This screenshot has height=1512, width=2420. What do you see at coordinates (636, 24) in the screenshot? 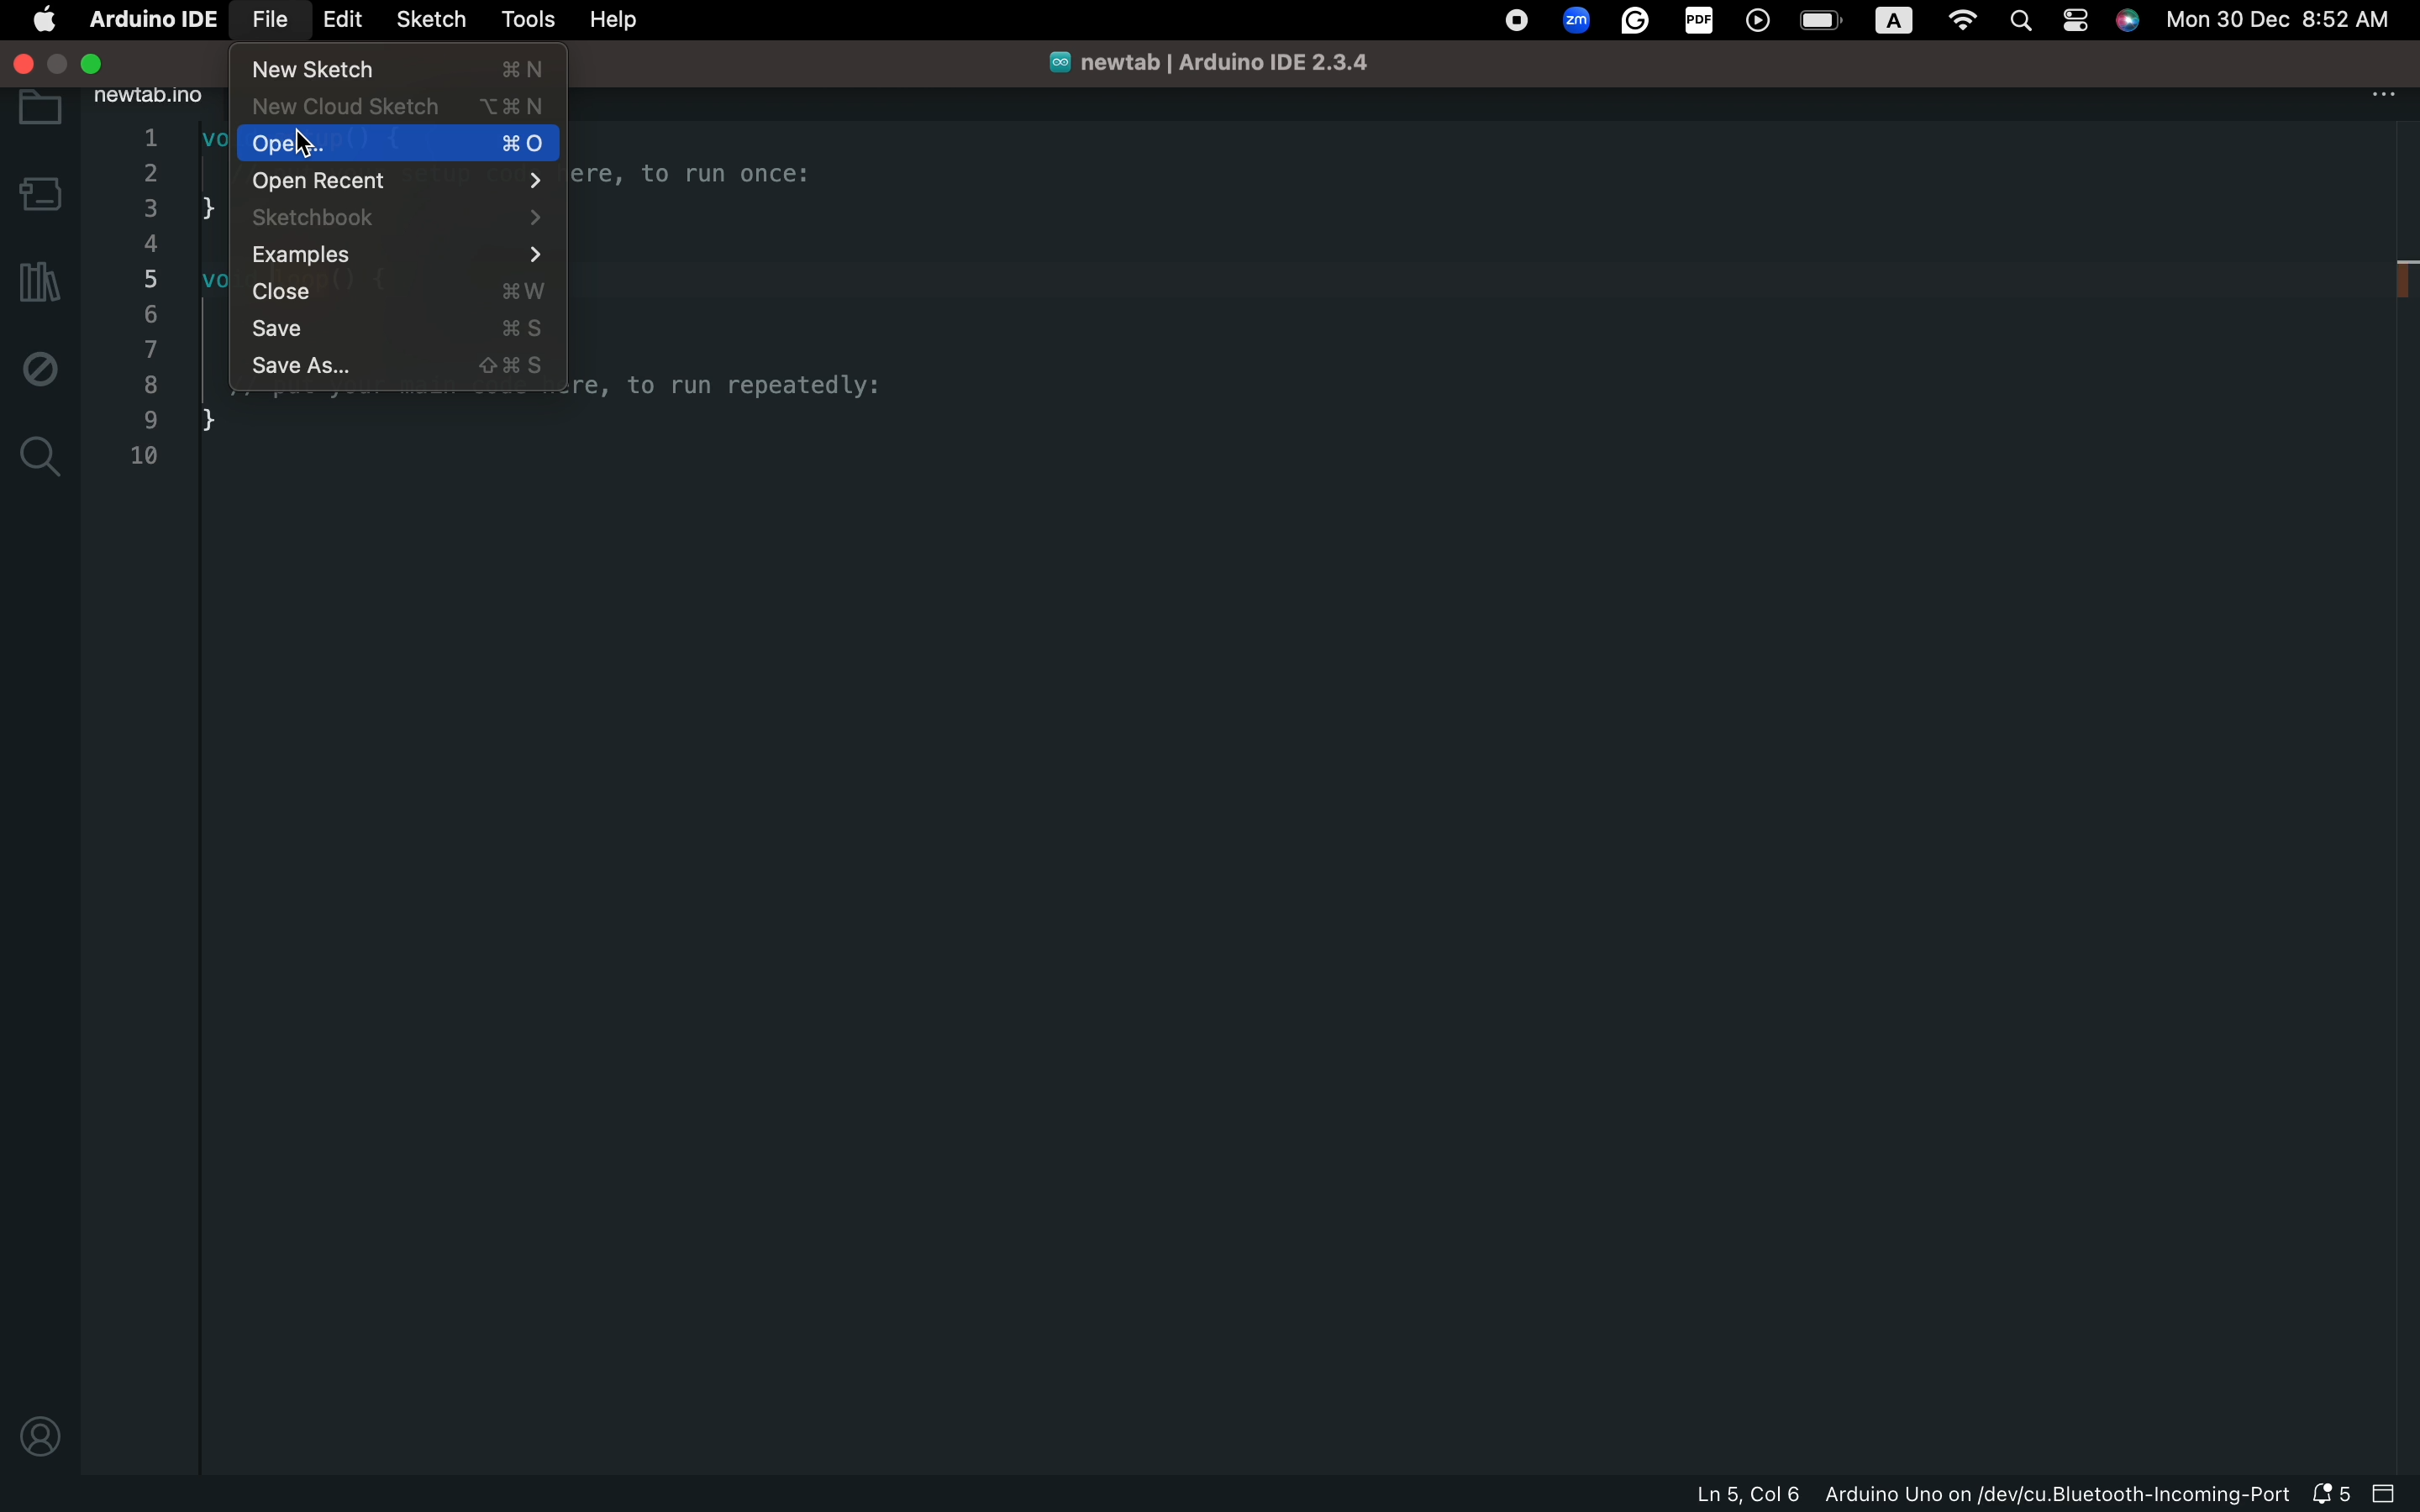
I see `help` at bounding box center [636, 24].